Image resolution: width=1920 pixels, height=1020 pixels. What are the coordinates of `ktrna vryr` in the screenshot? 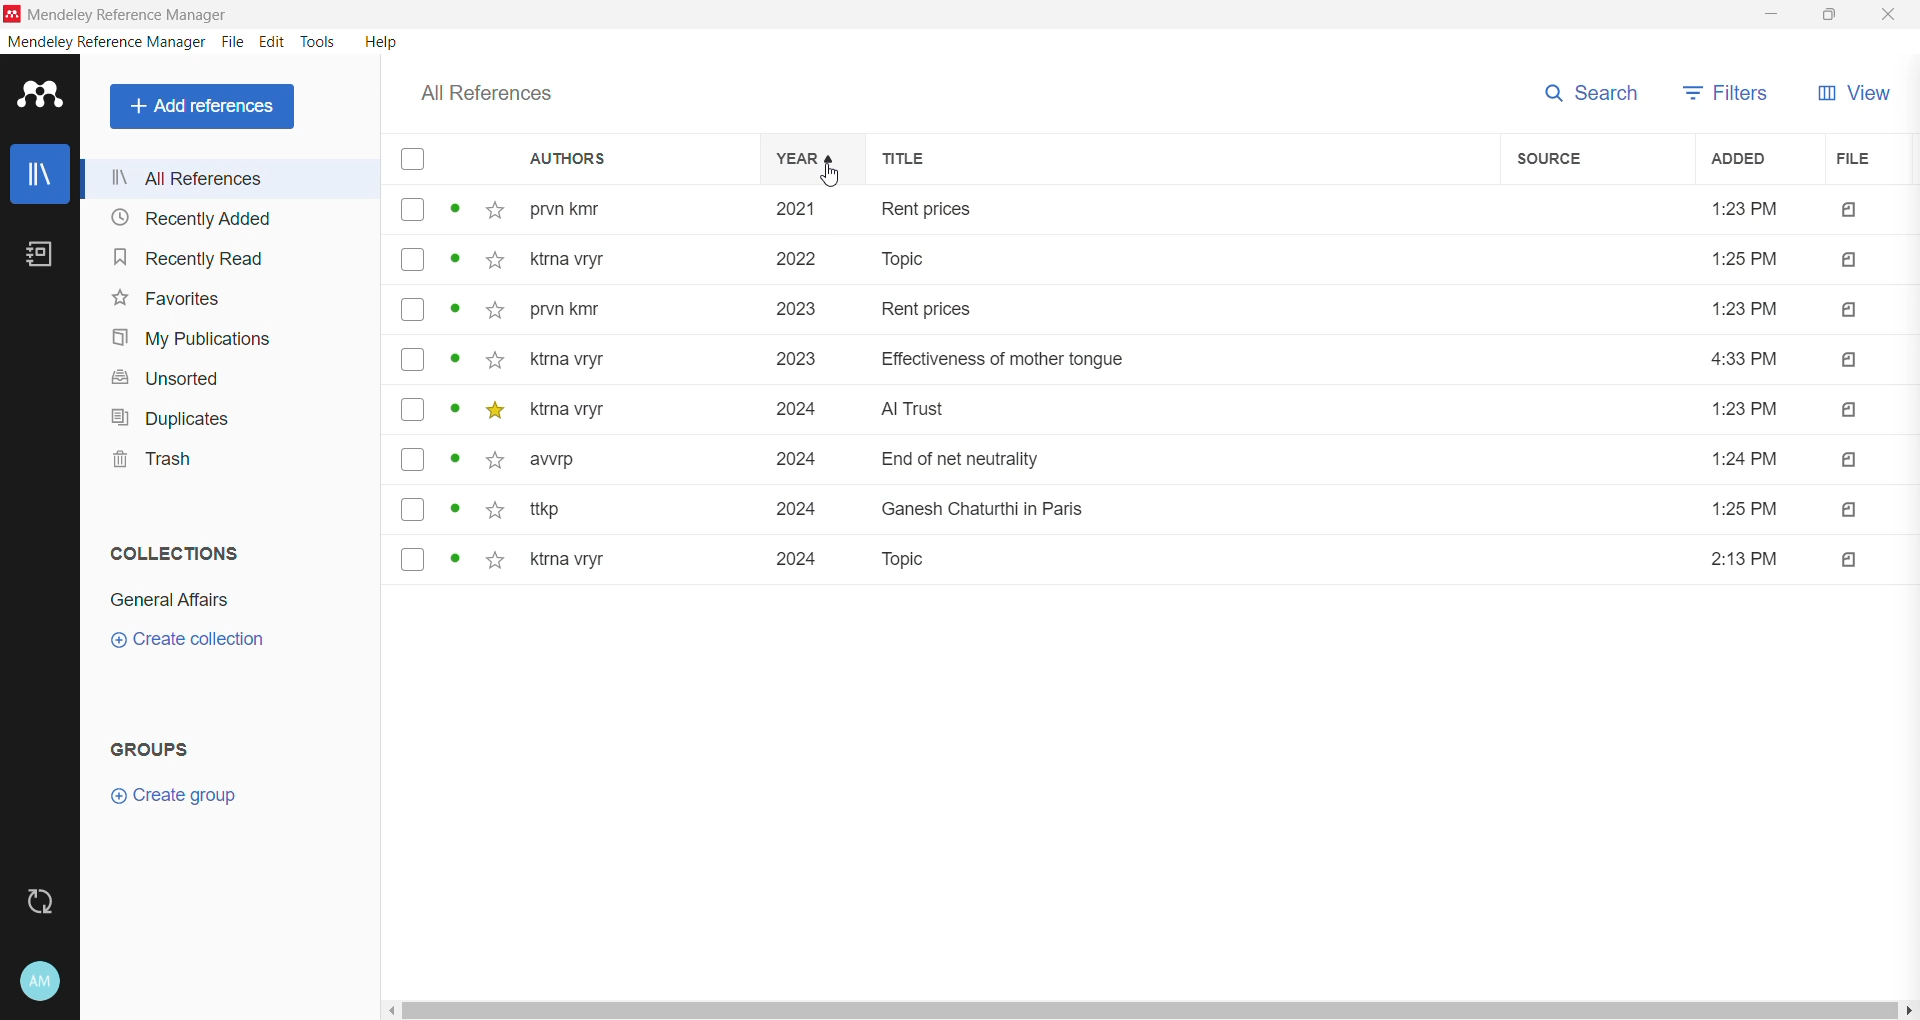 It's located at (568, 560).